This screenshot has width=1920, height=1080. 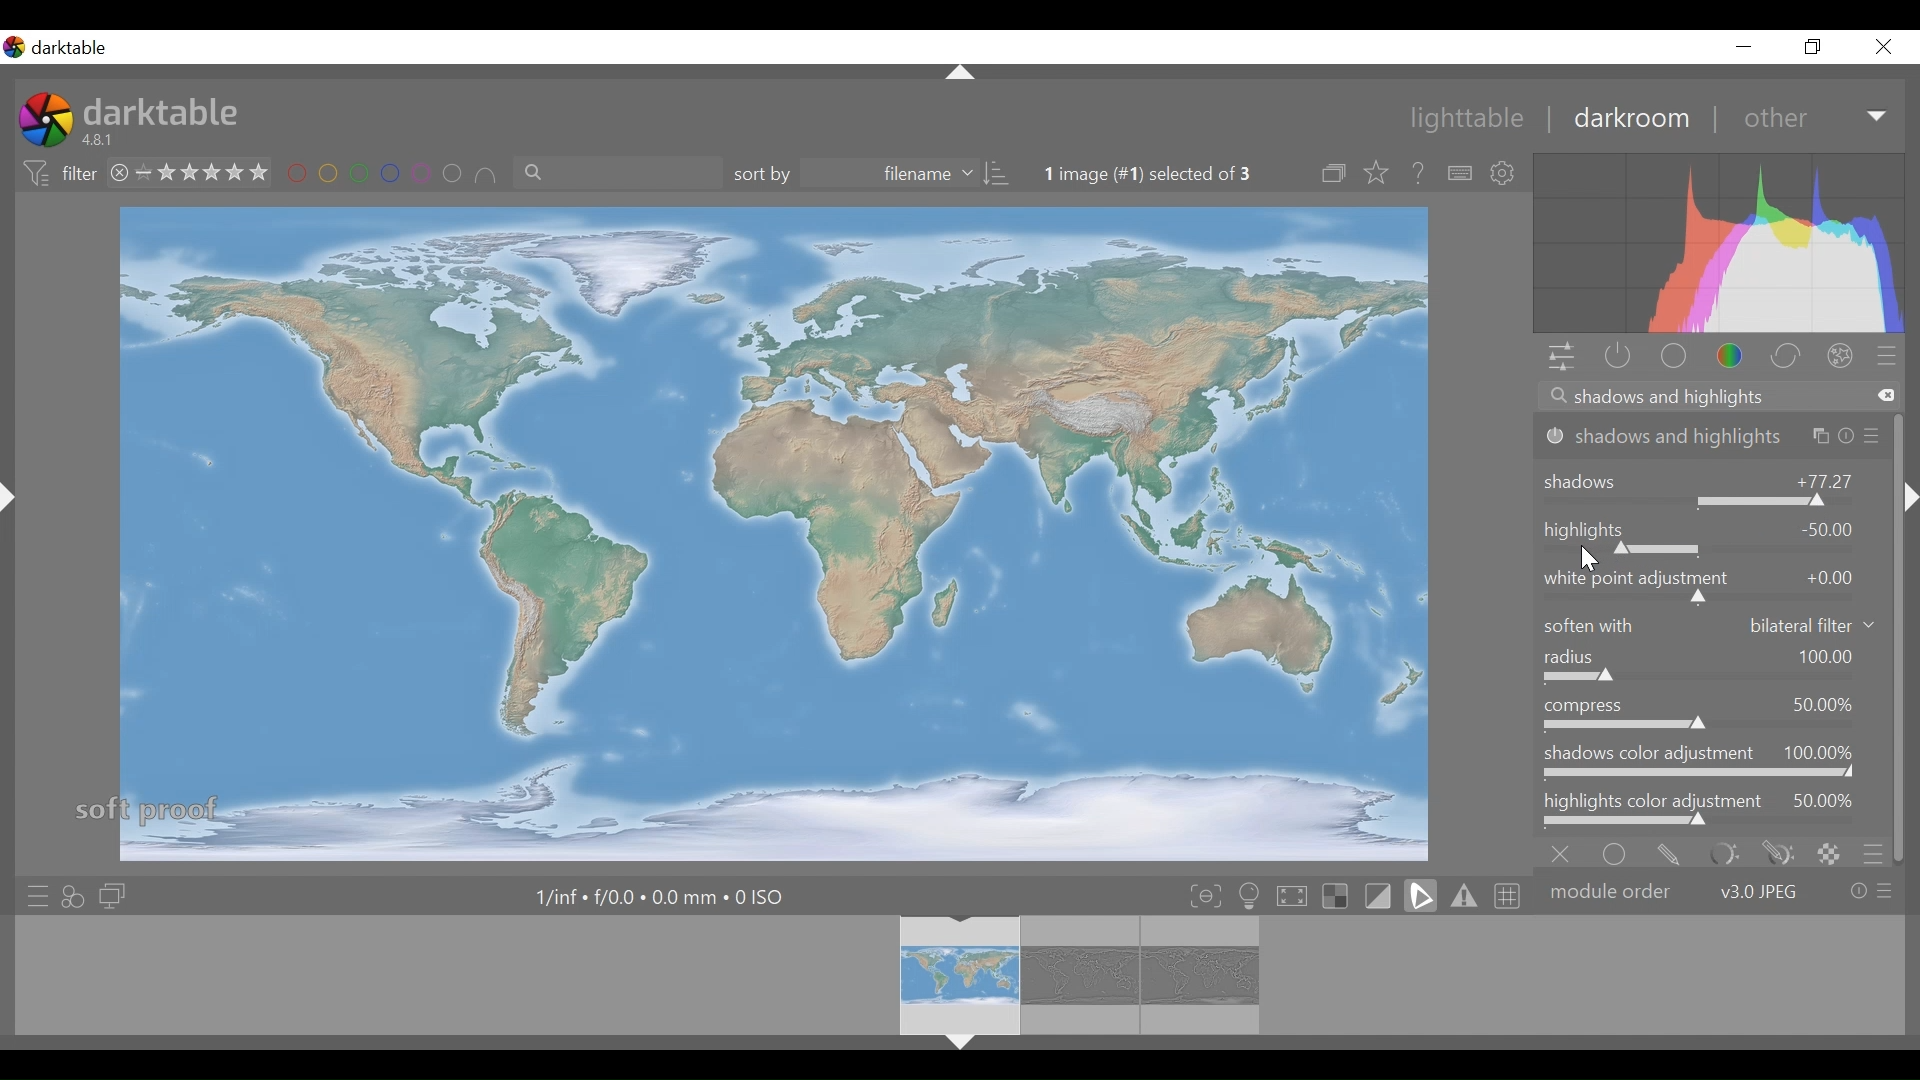 What do you see at coordinates (1713, 625) in the screenshot?
I see `soften with` at bounding box center [1713, 625].